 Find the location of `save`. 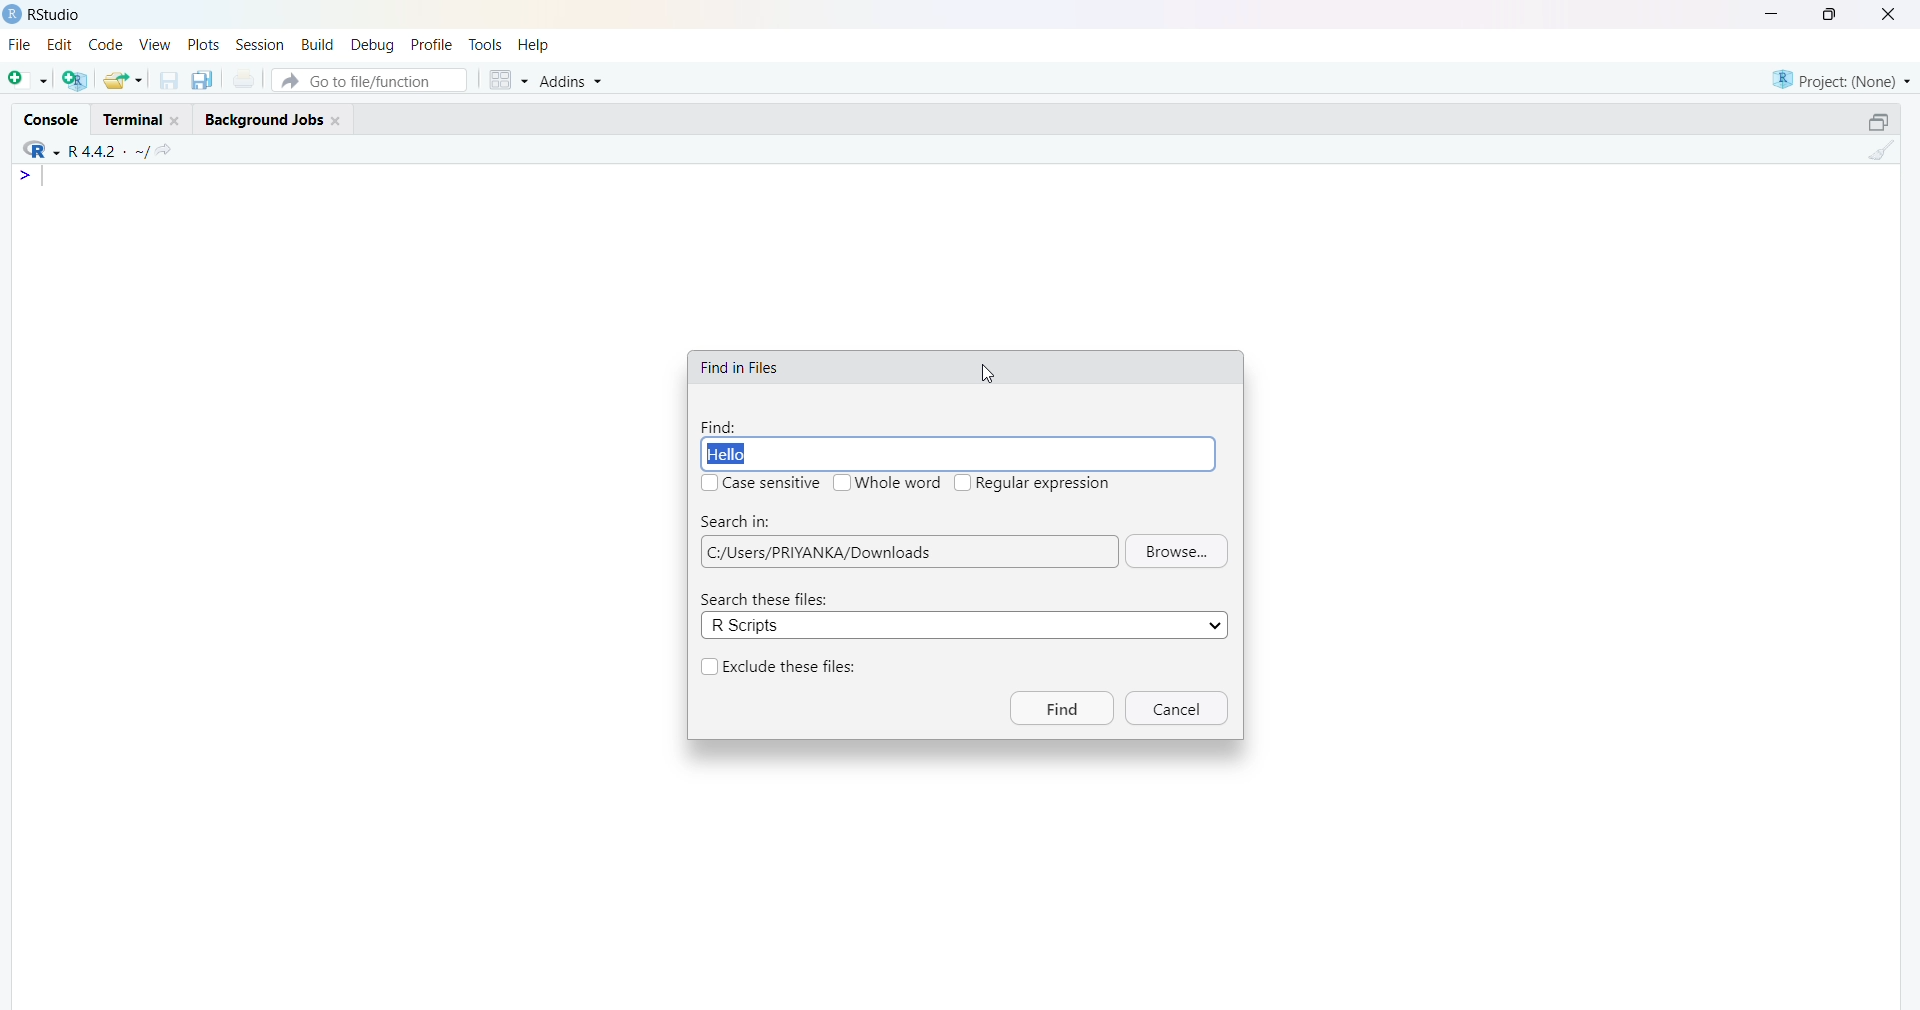

save is located at coordinates (171, 81).